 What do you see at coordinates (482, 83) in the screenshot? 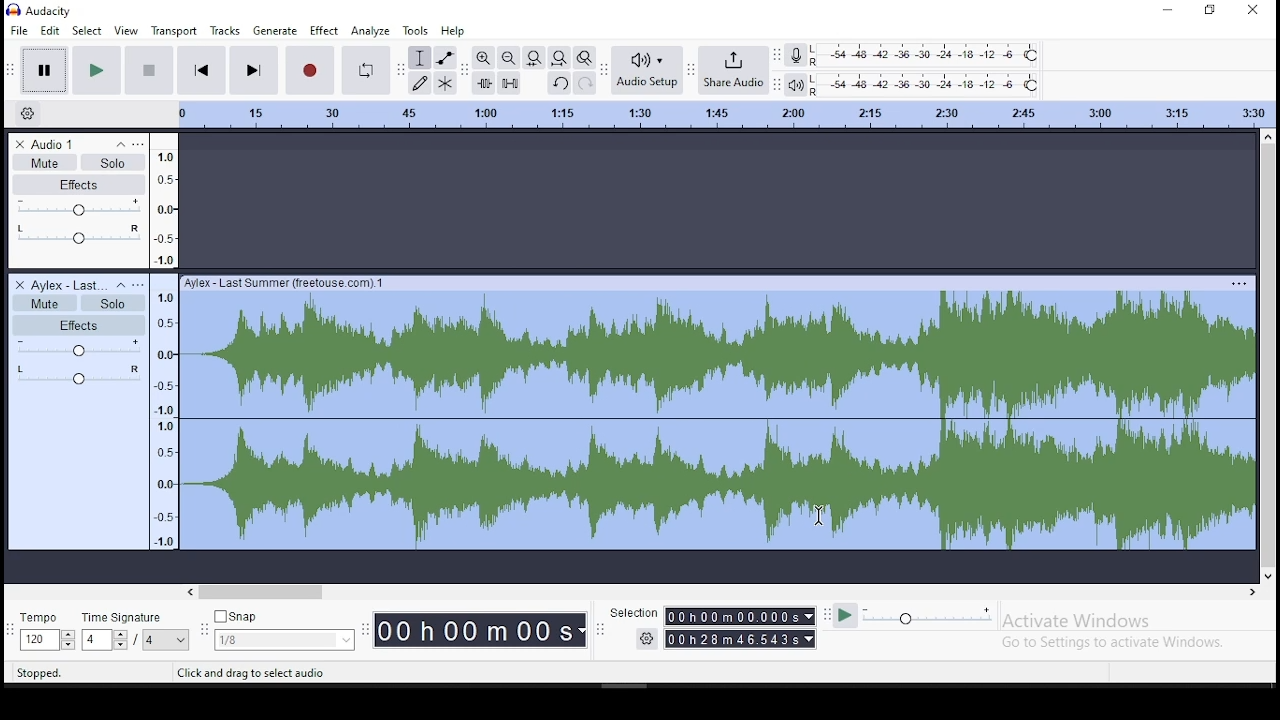
I see `trim audio outside selection` at bounding box center [482, 83].